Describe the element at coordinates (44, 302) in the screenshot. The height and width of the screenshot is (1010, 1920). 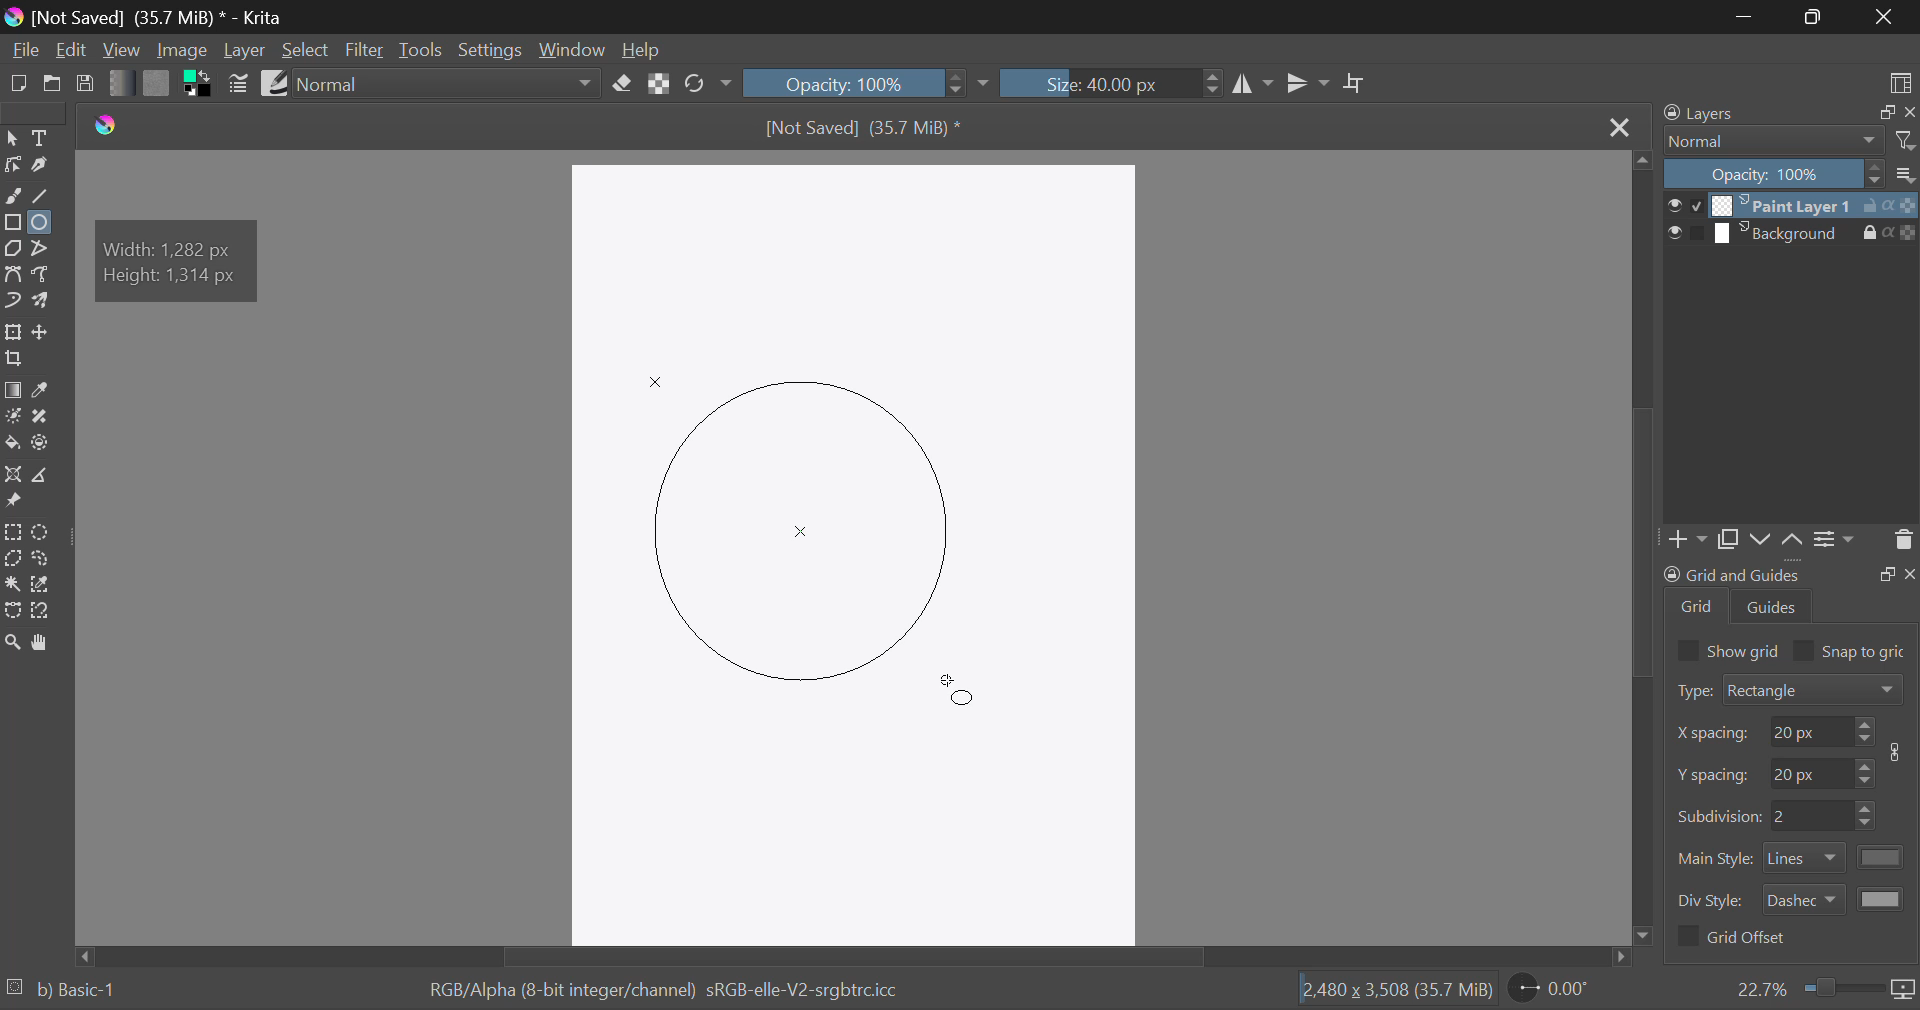
I see `Multibrush Tool` at that location.